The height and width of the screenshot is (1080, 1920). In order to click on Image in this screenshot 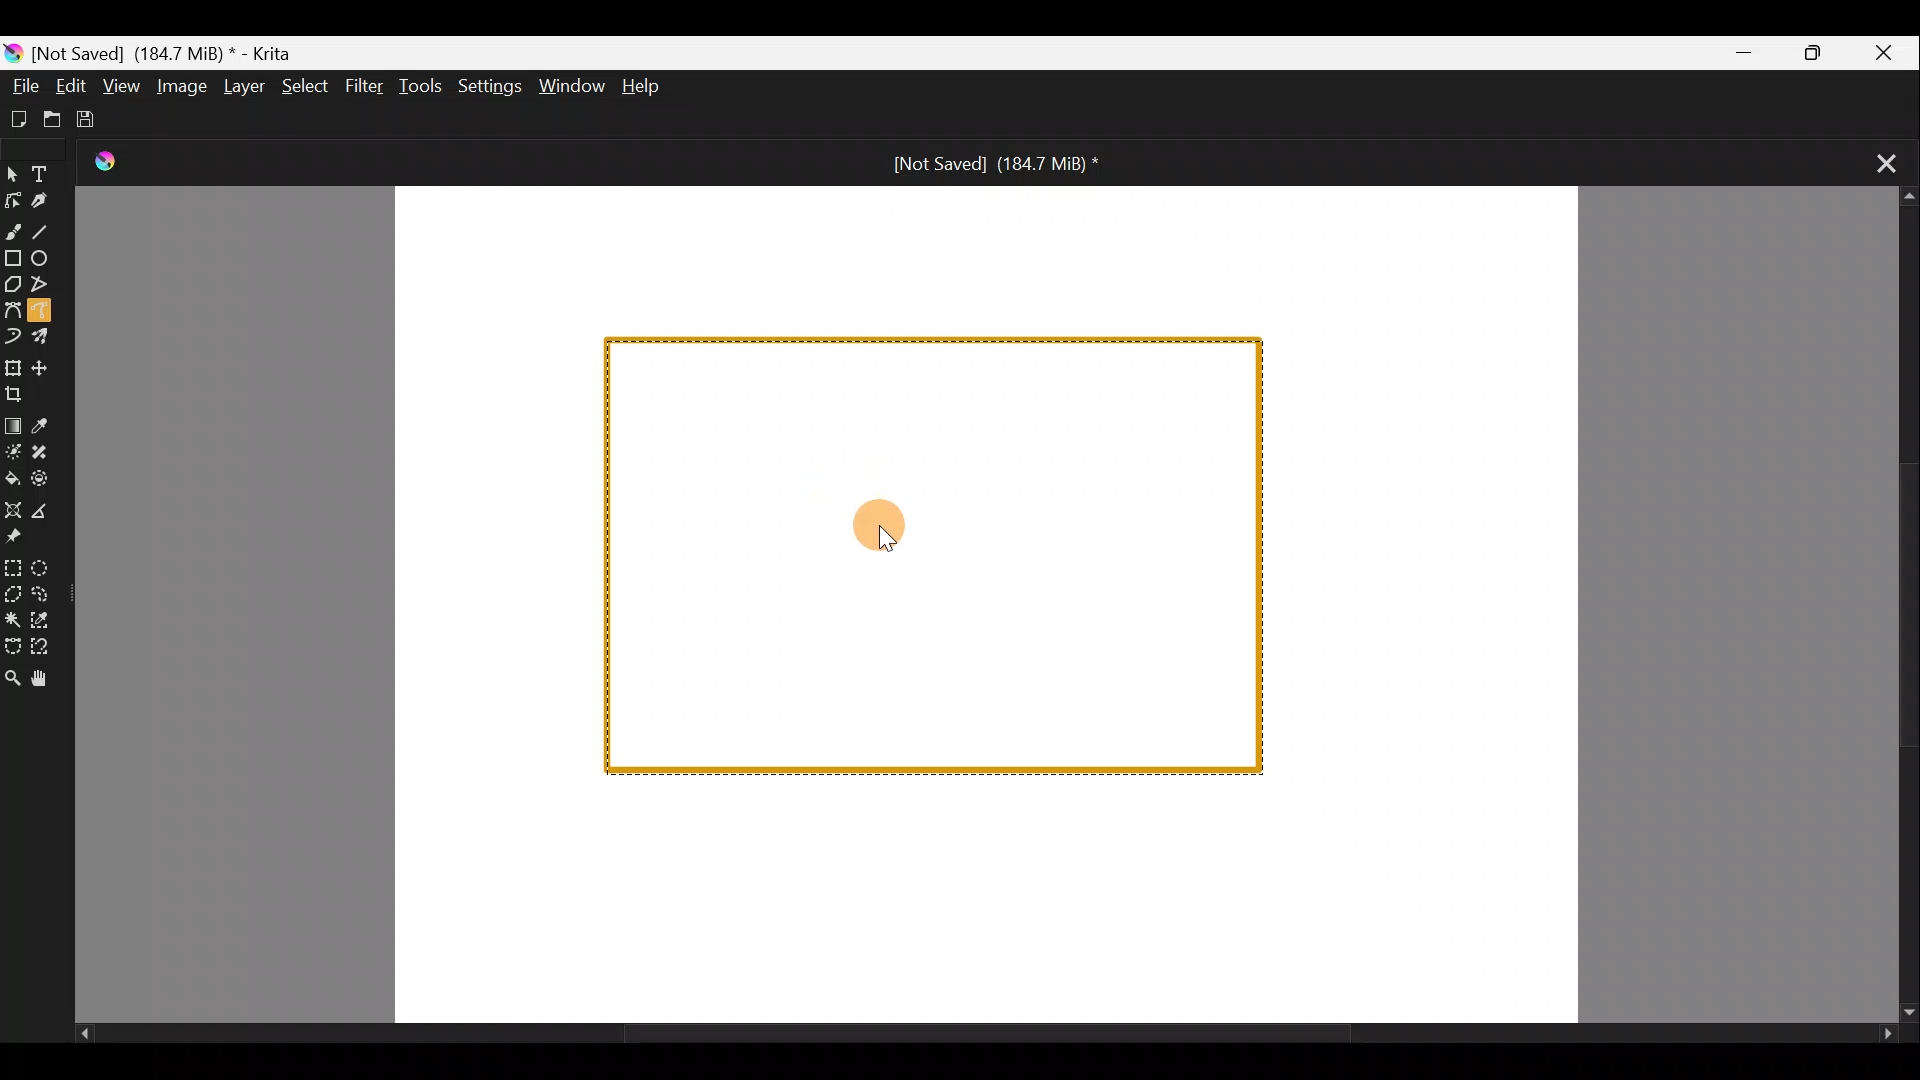, I will do `click(187, 87)`.